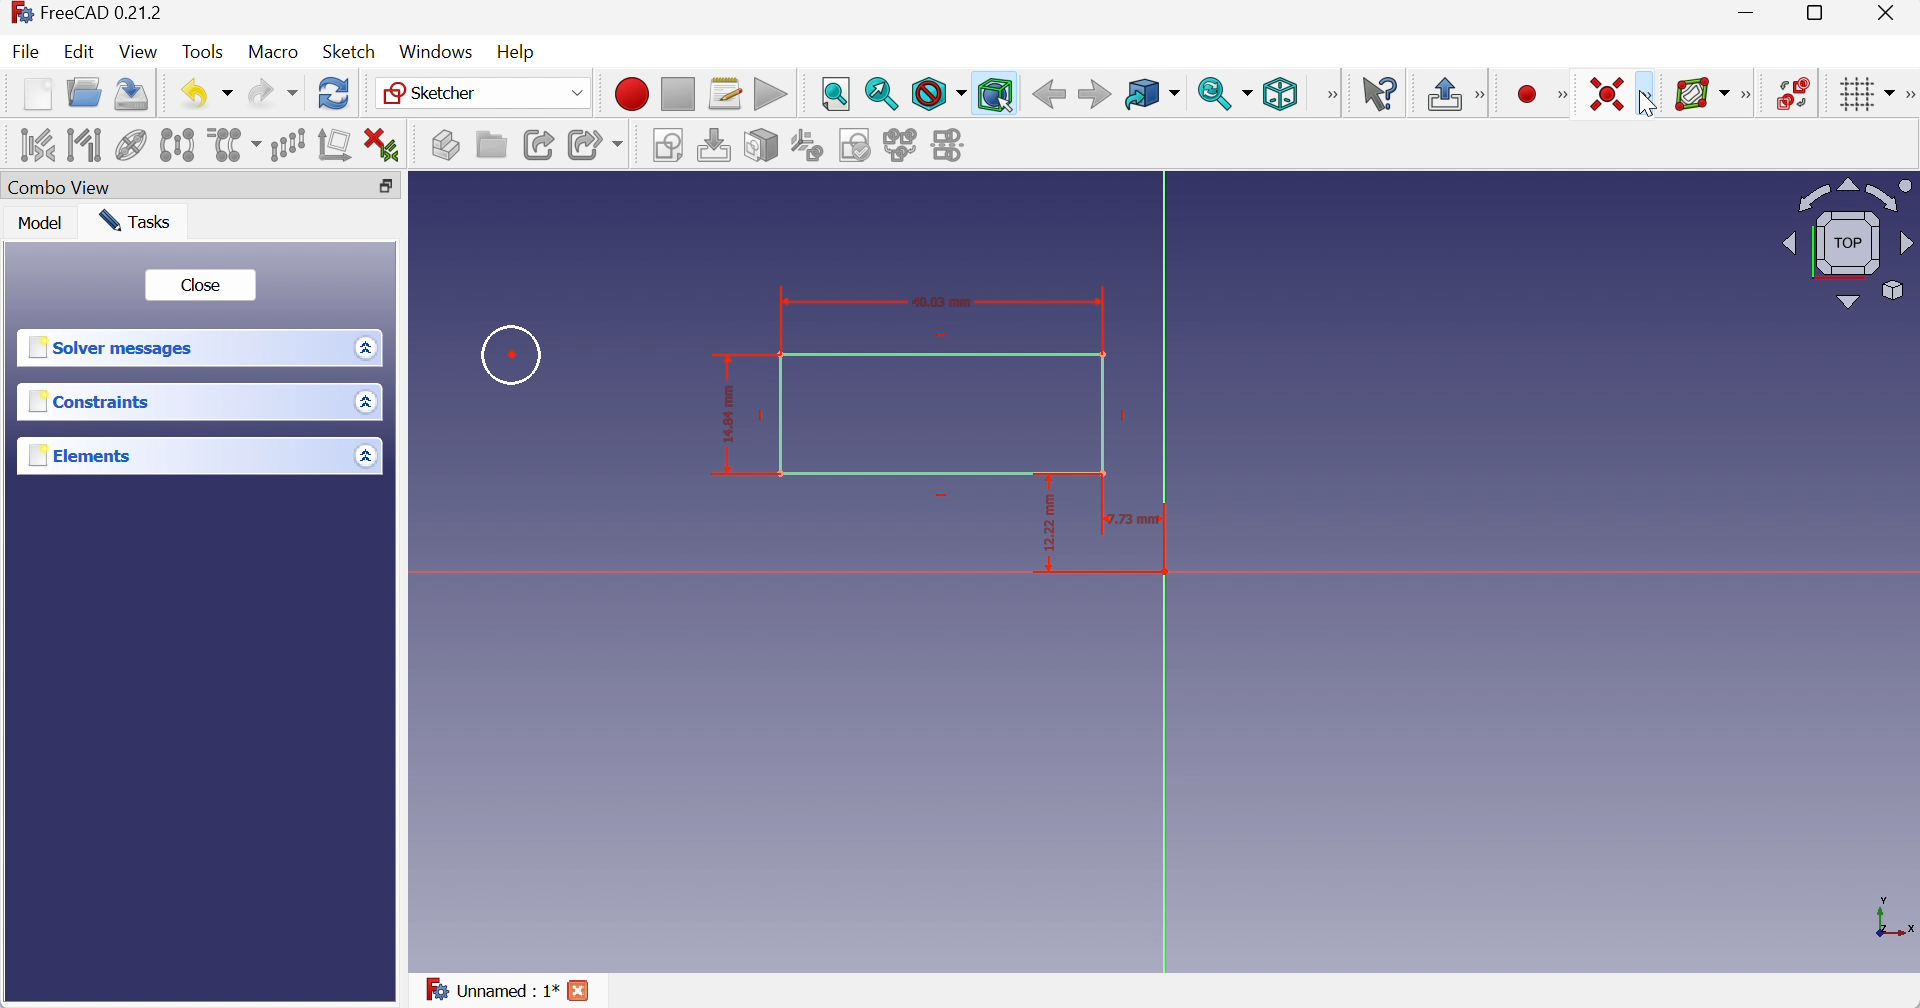  I want to click on Stop macro recording, so click(676, 94).